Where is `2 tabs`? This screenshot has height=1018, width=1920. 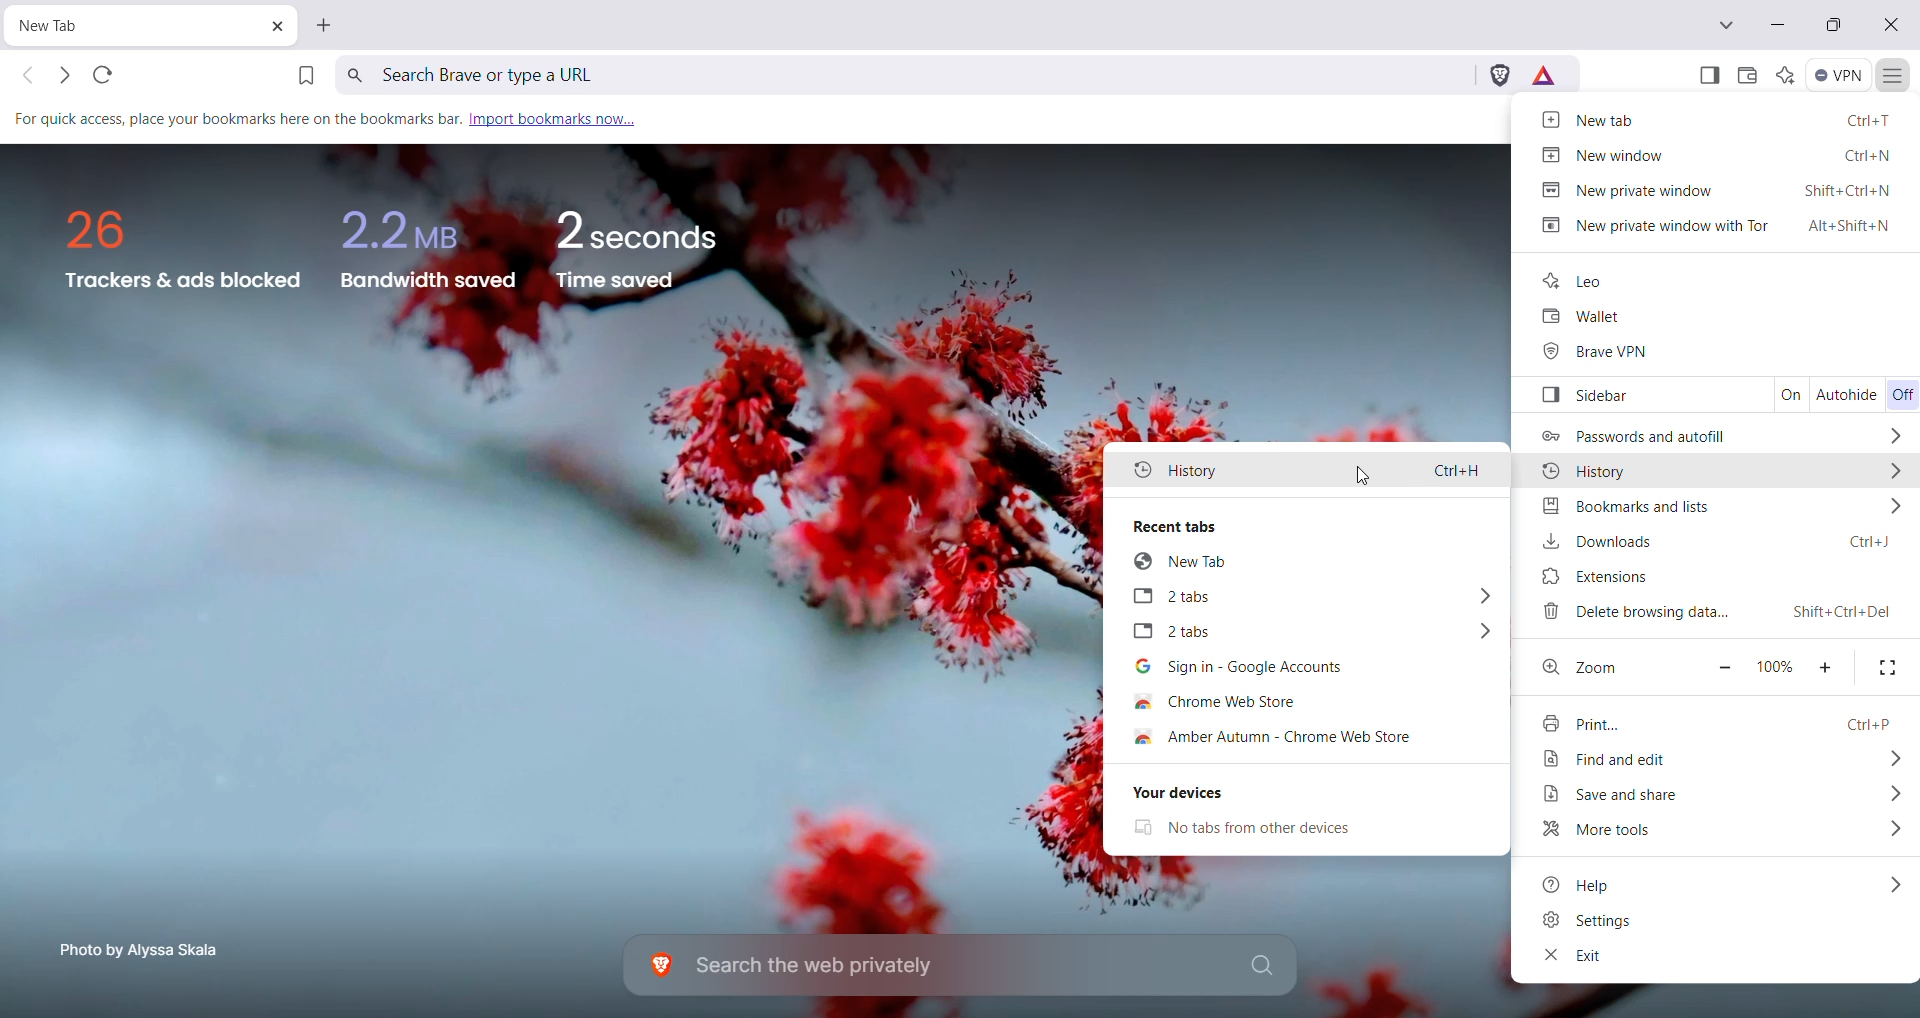 2 tabs is located at coordinates (1303, 633).